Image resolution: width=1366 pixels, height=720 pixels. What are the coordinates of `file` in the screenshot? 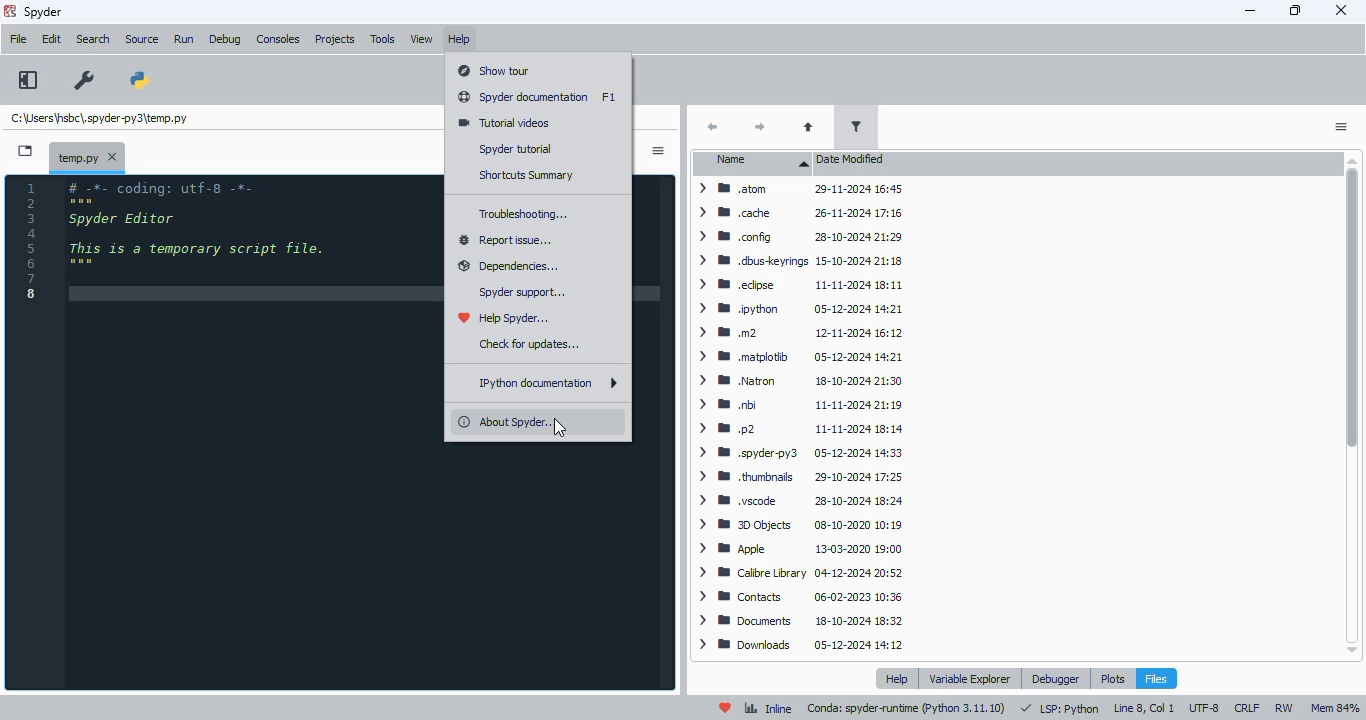 It's located at (18, 40).